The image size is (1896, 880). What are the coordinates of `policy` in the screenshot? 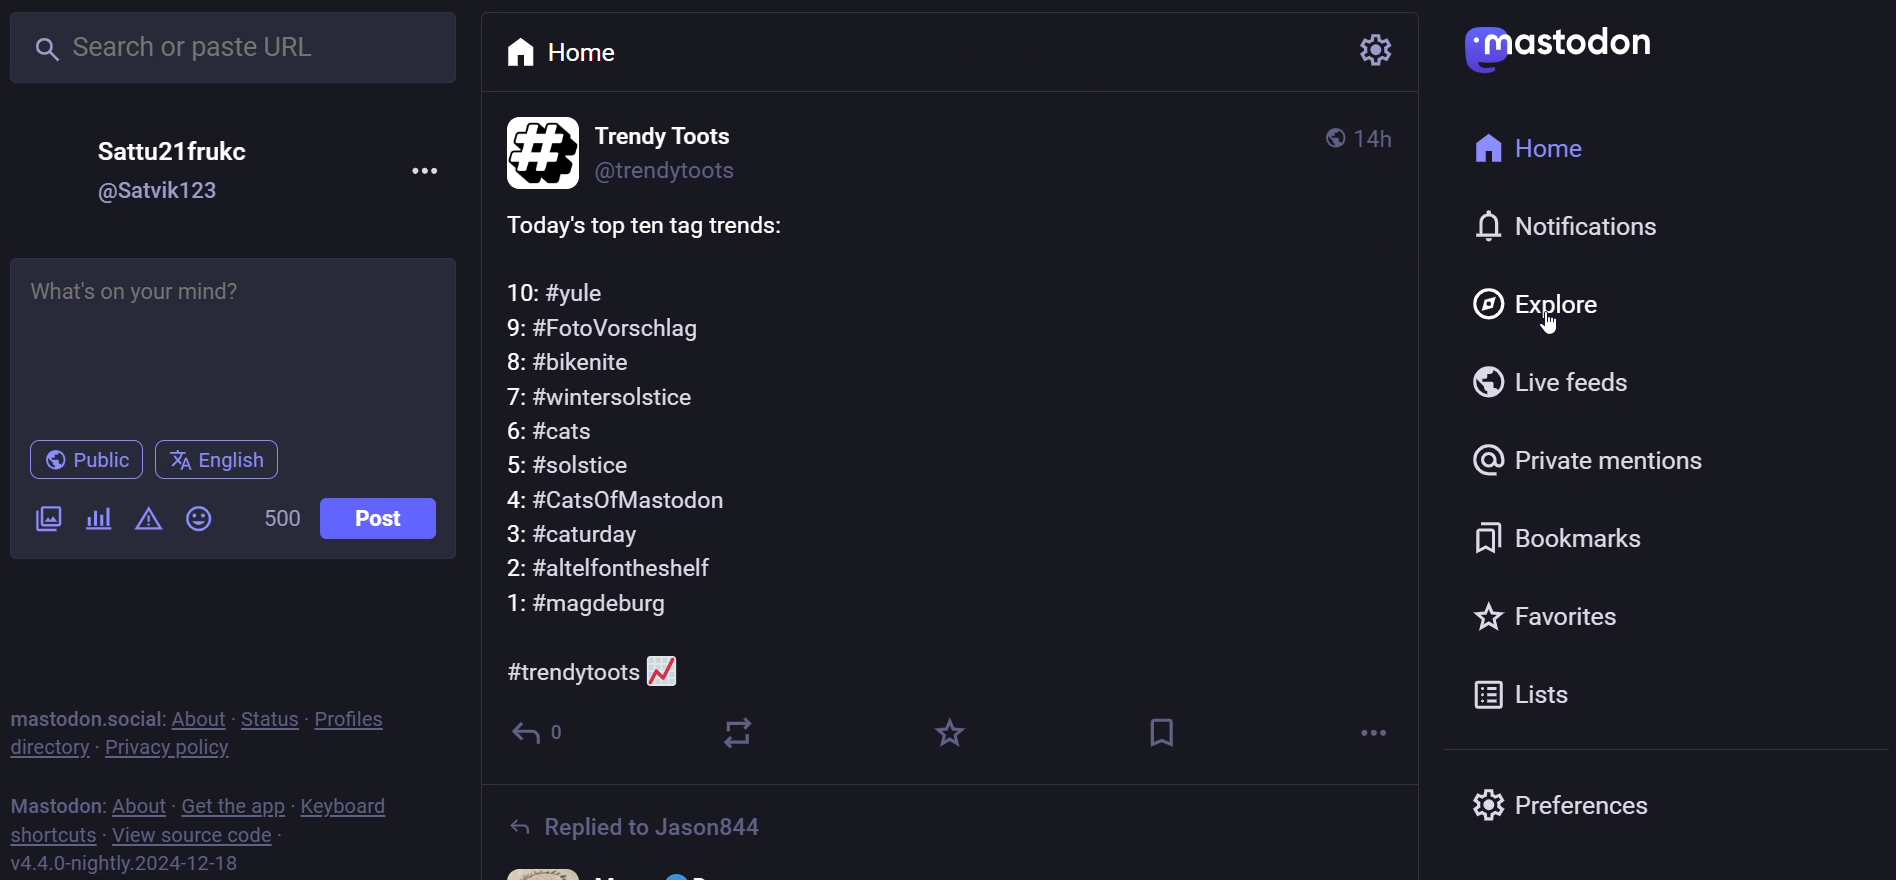 It's located at (358, 720).